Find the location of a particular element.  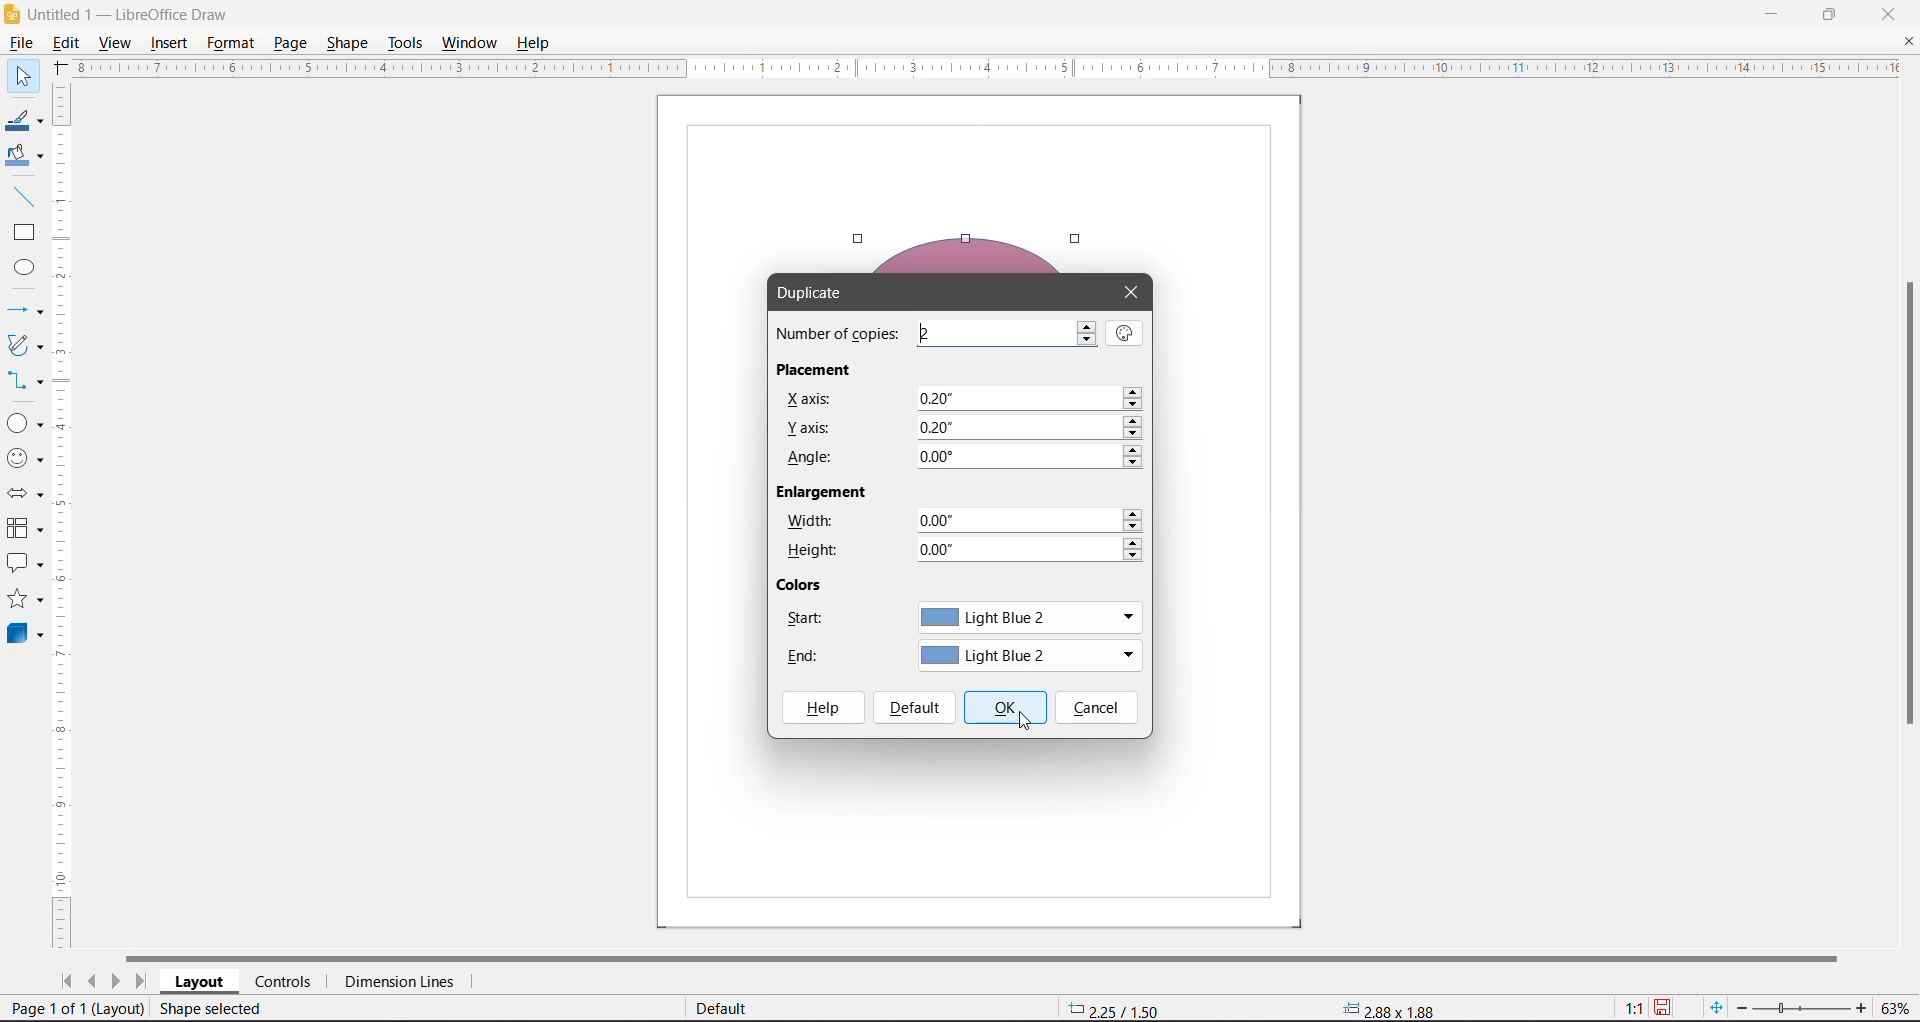

Set Y axis positioning is located at coordinates (1029, 426).